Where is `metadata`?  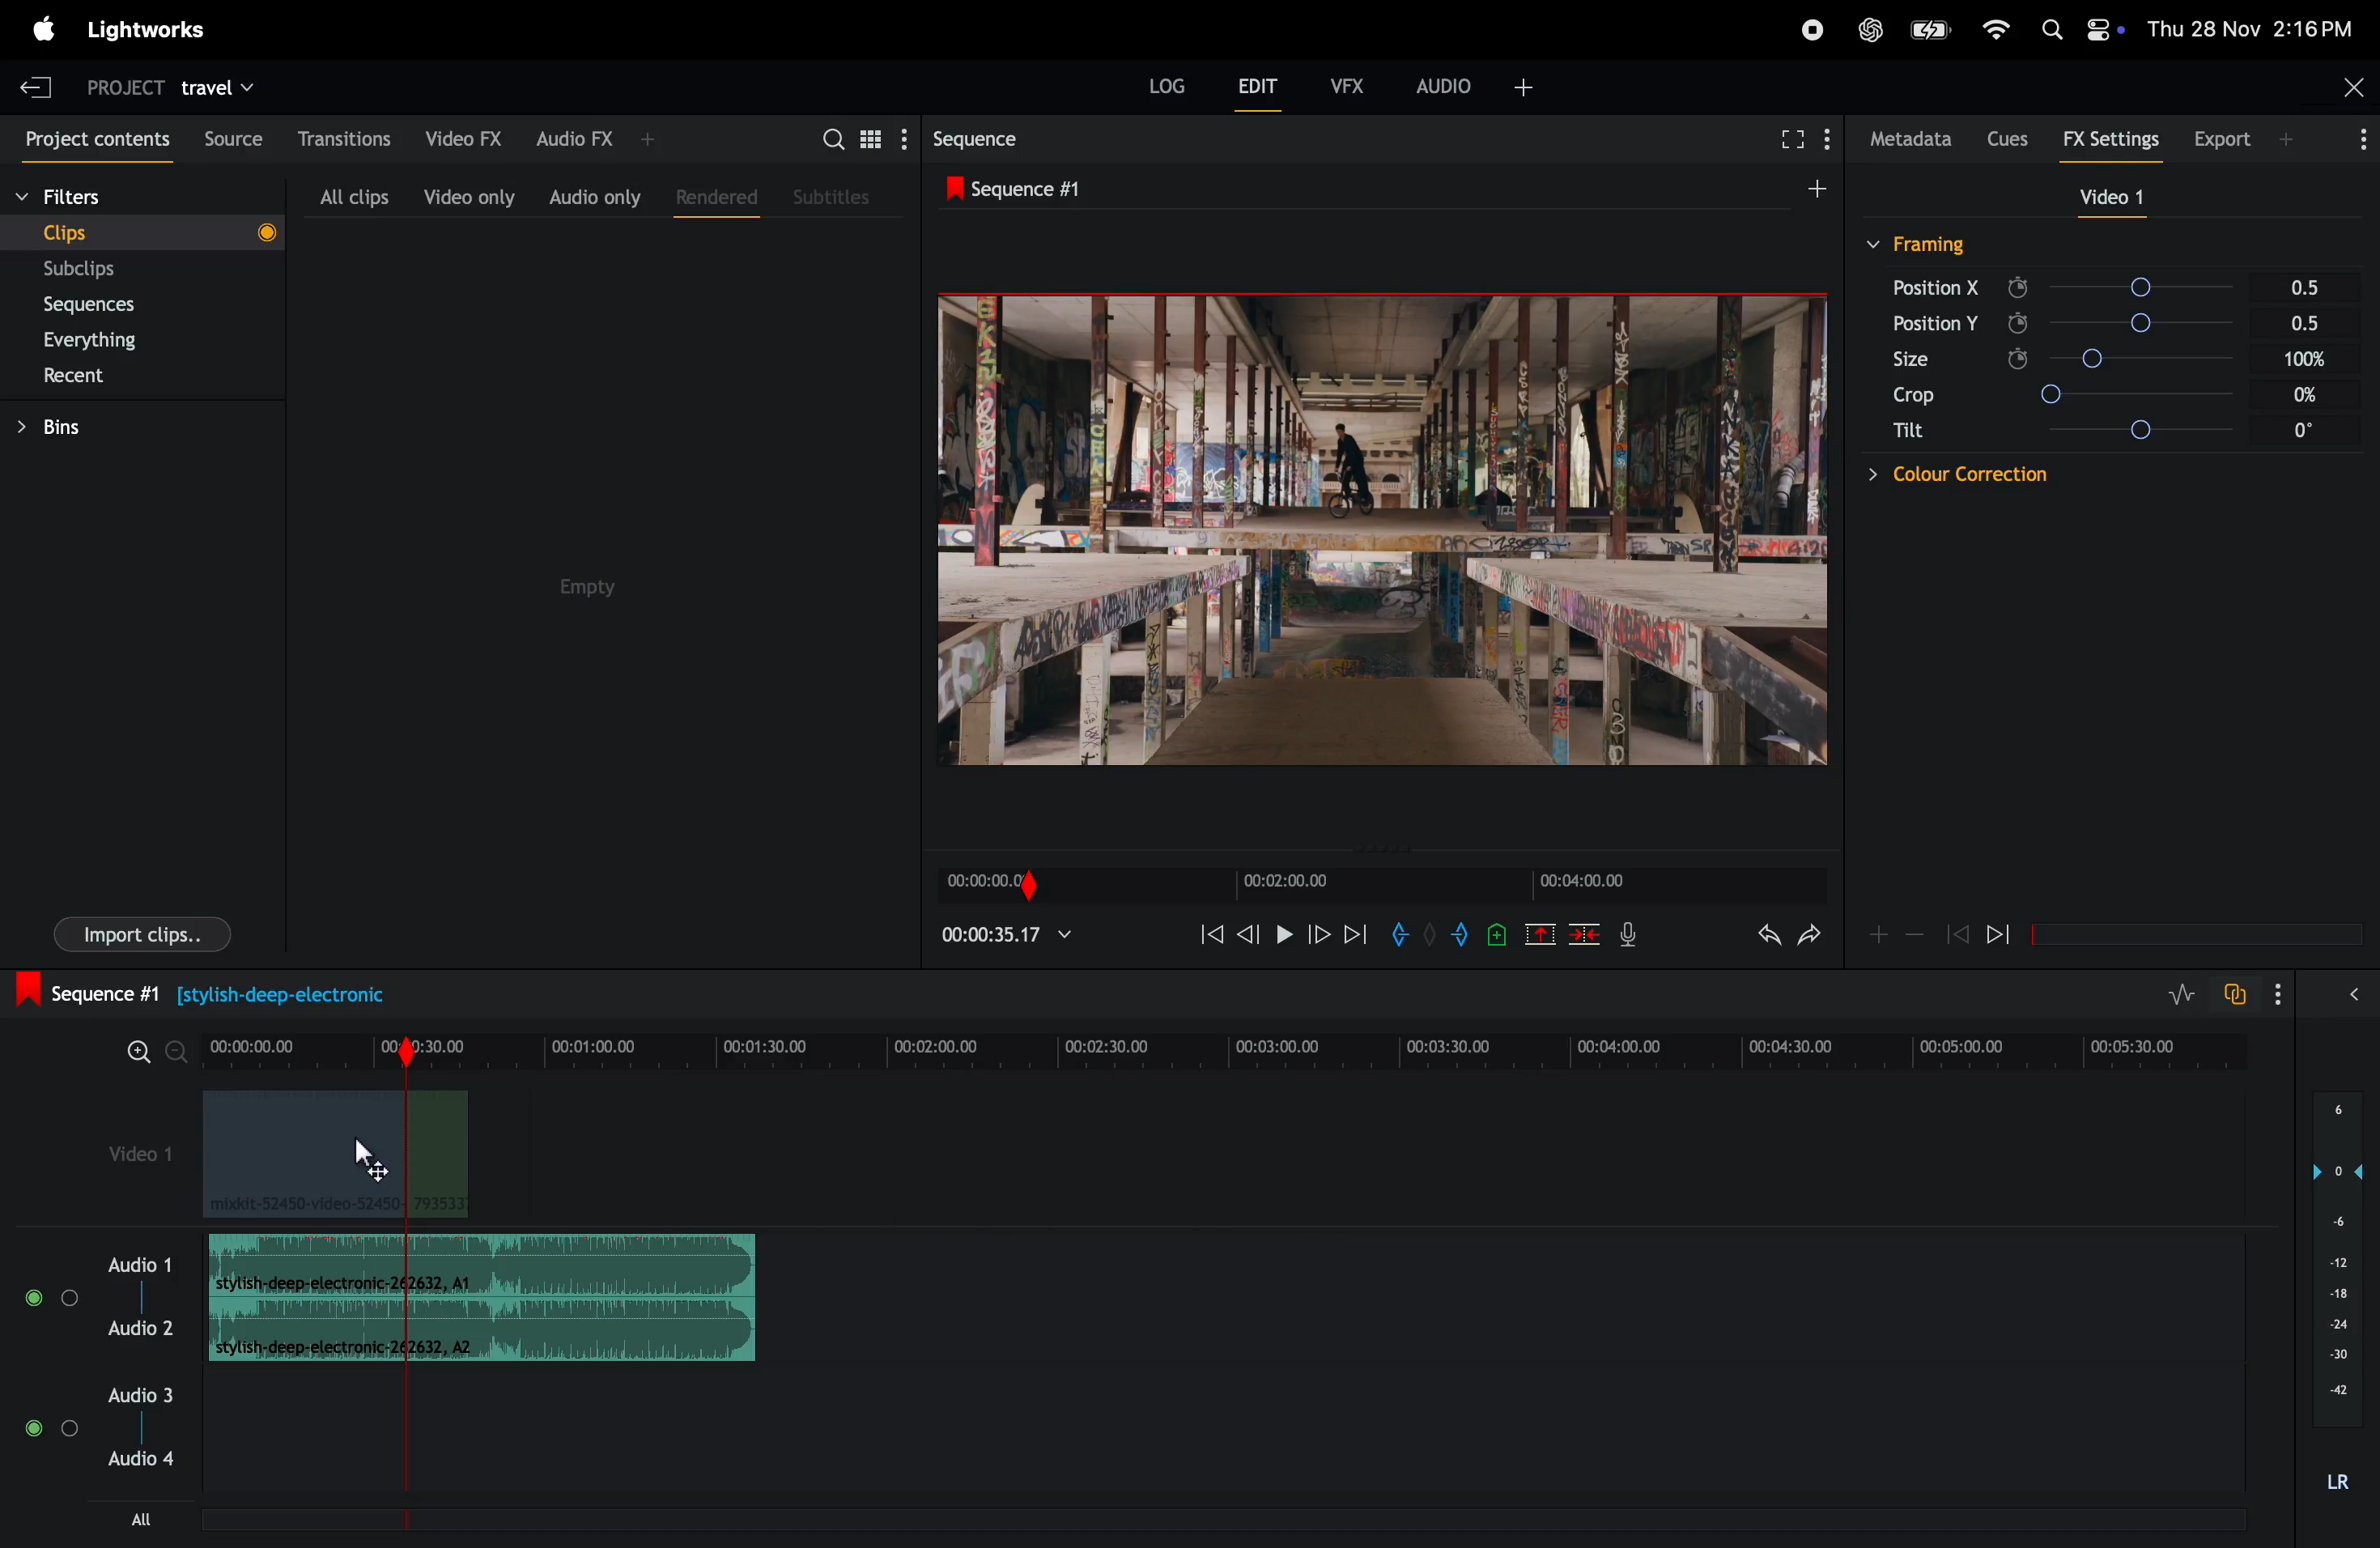 metadata is located at coordinates (1906, 139).